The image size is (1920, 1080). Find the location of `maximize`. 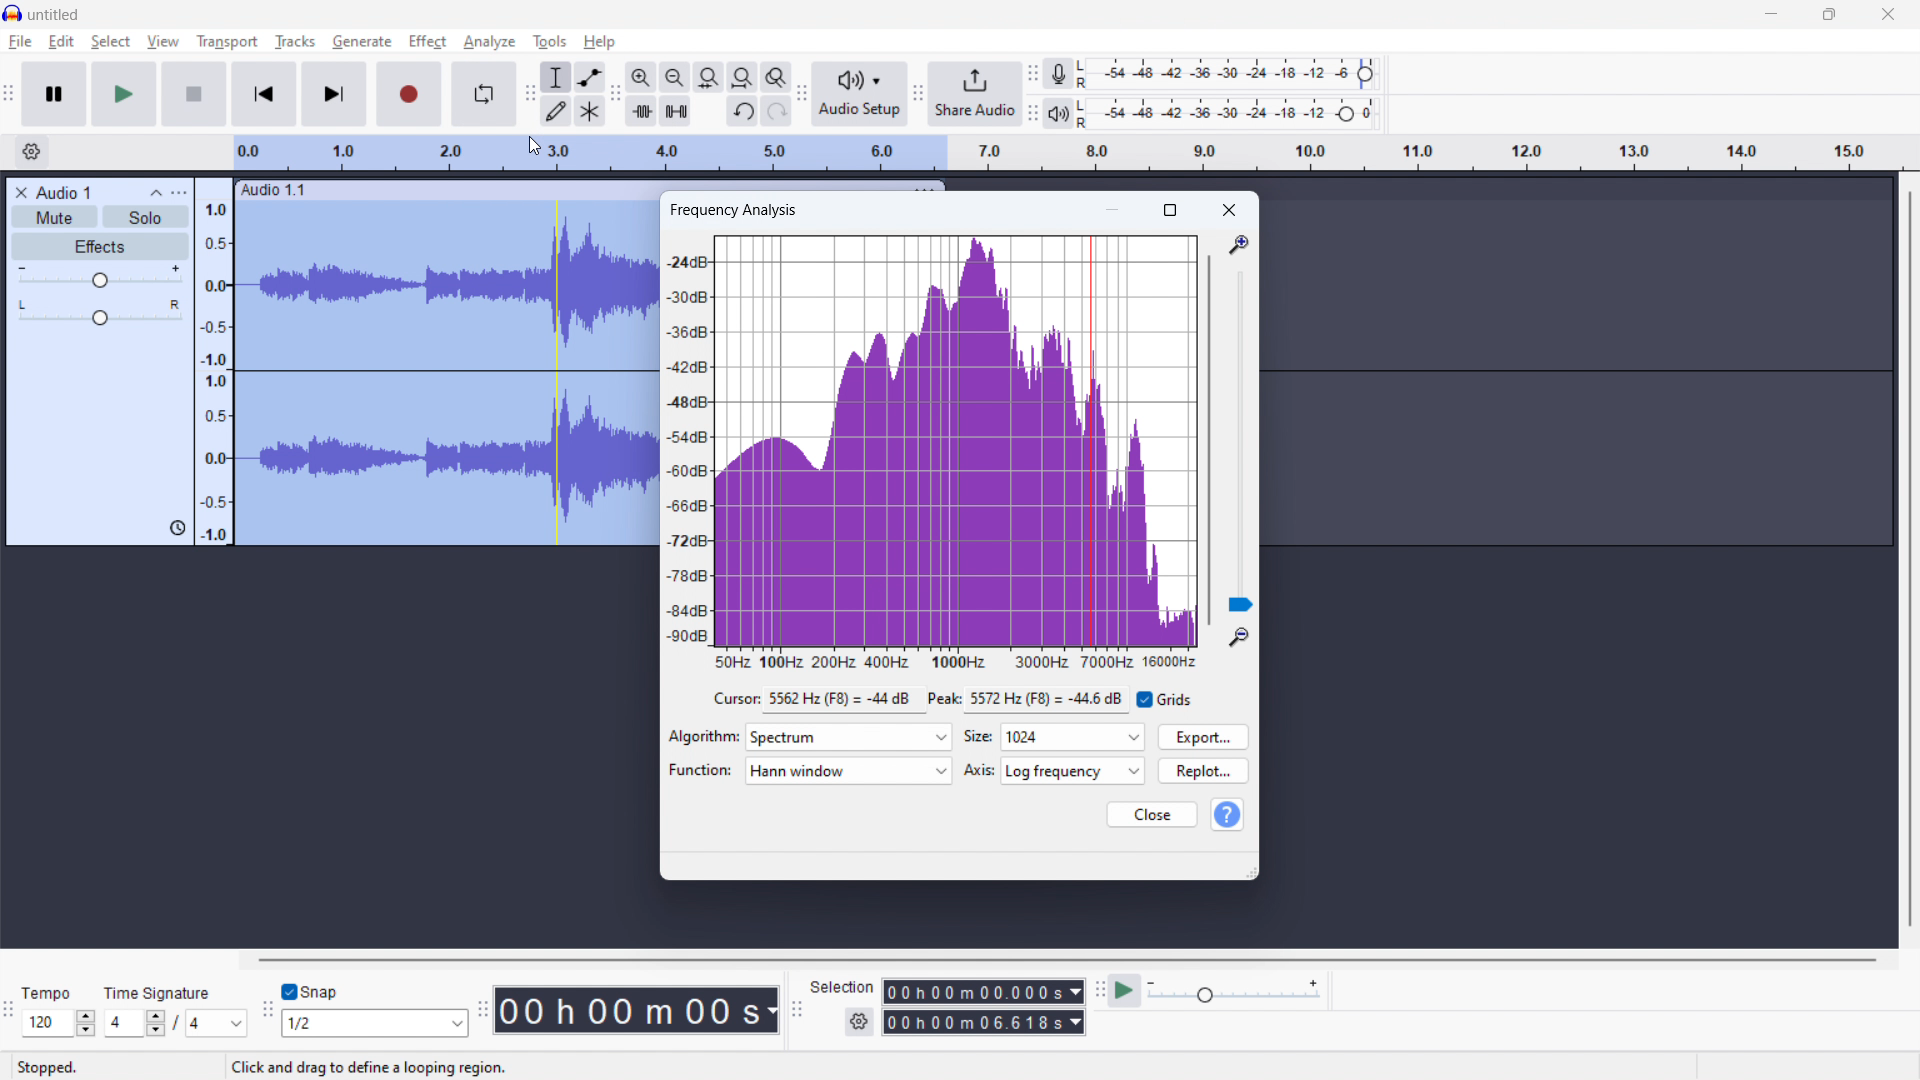

maximize is located at coordinates (1171, 211).